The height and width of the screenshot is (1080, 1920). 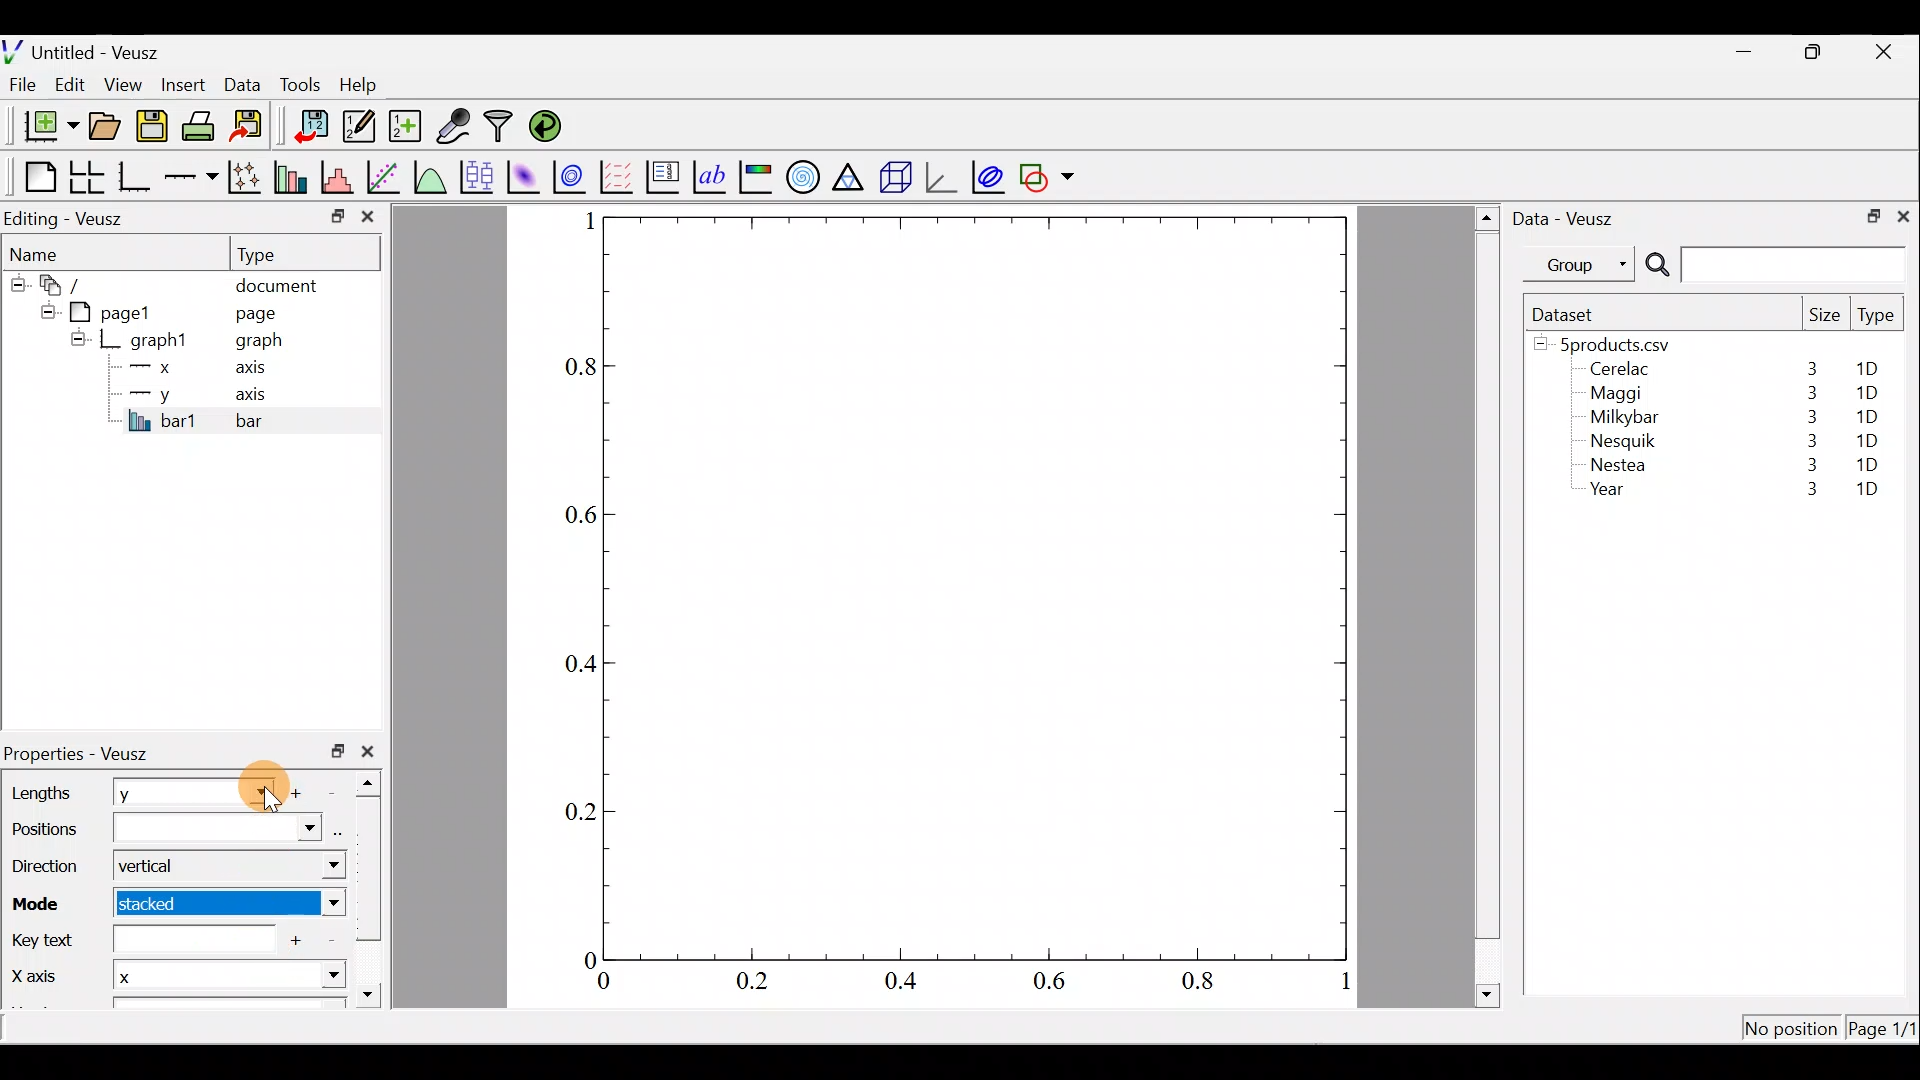 What do you see at coordinates (293, 175) in the screenshot?
I see `Plot bar charts` at bounding box center [293, 175].